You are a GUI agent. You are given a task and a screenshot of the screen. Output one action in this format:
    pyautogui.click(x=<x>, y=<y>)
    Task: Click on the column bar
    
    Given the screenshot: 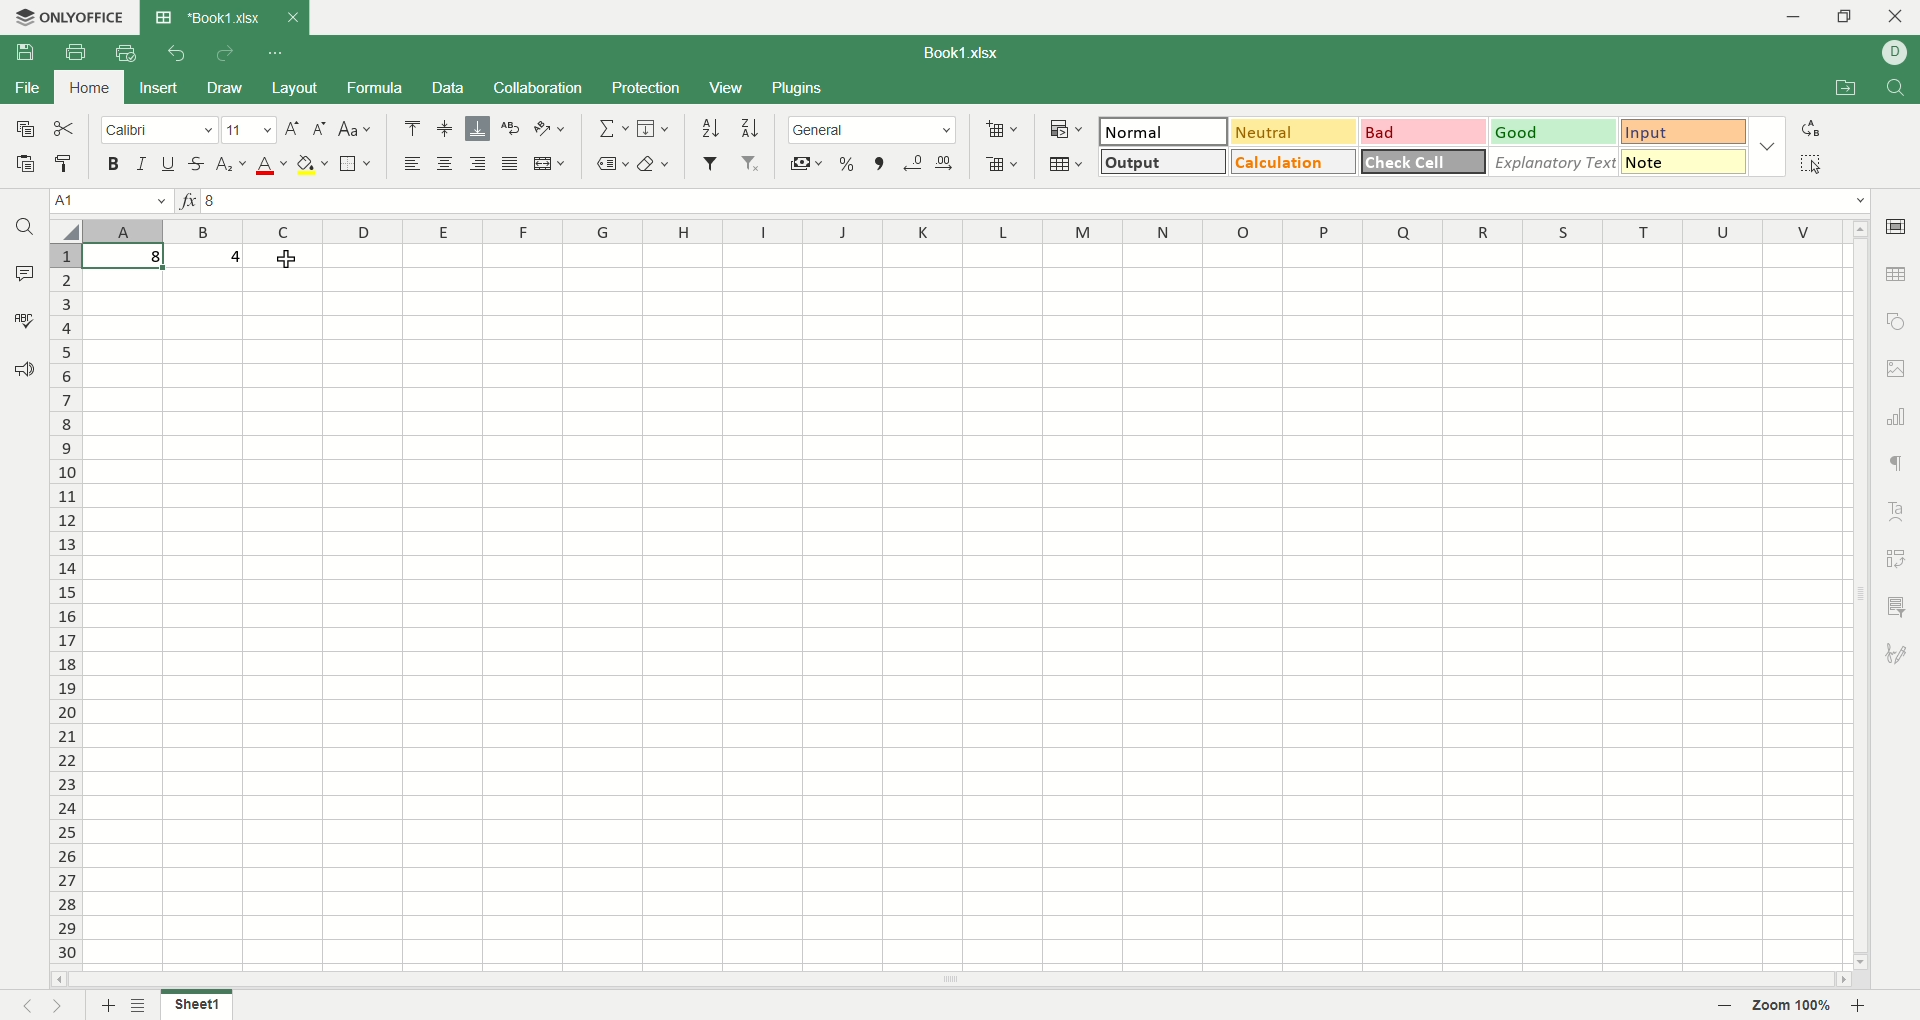 What is the action you would take?
    pyautogui.click(x=967, y=235)
    